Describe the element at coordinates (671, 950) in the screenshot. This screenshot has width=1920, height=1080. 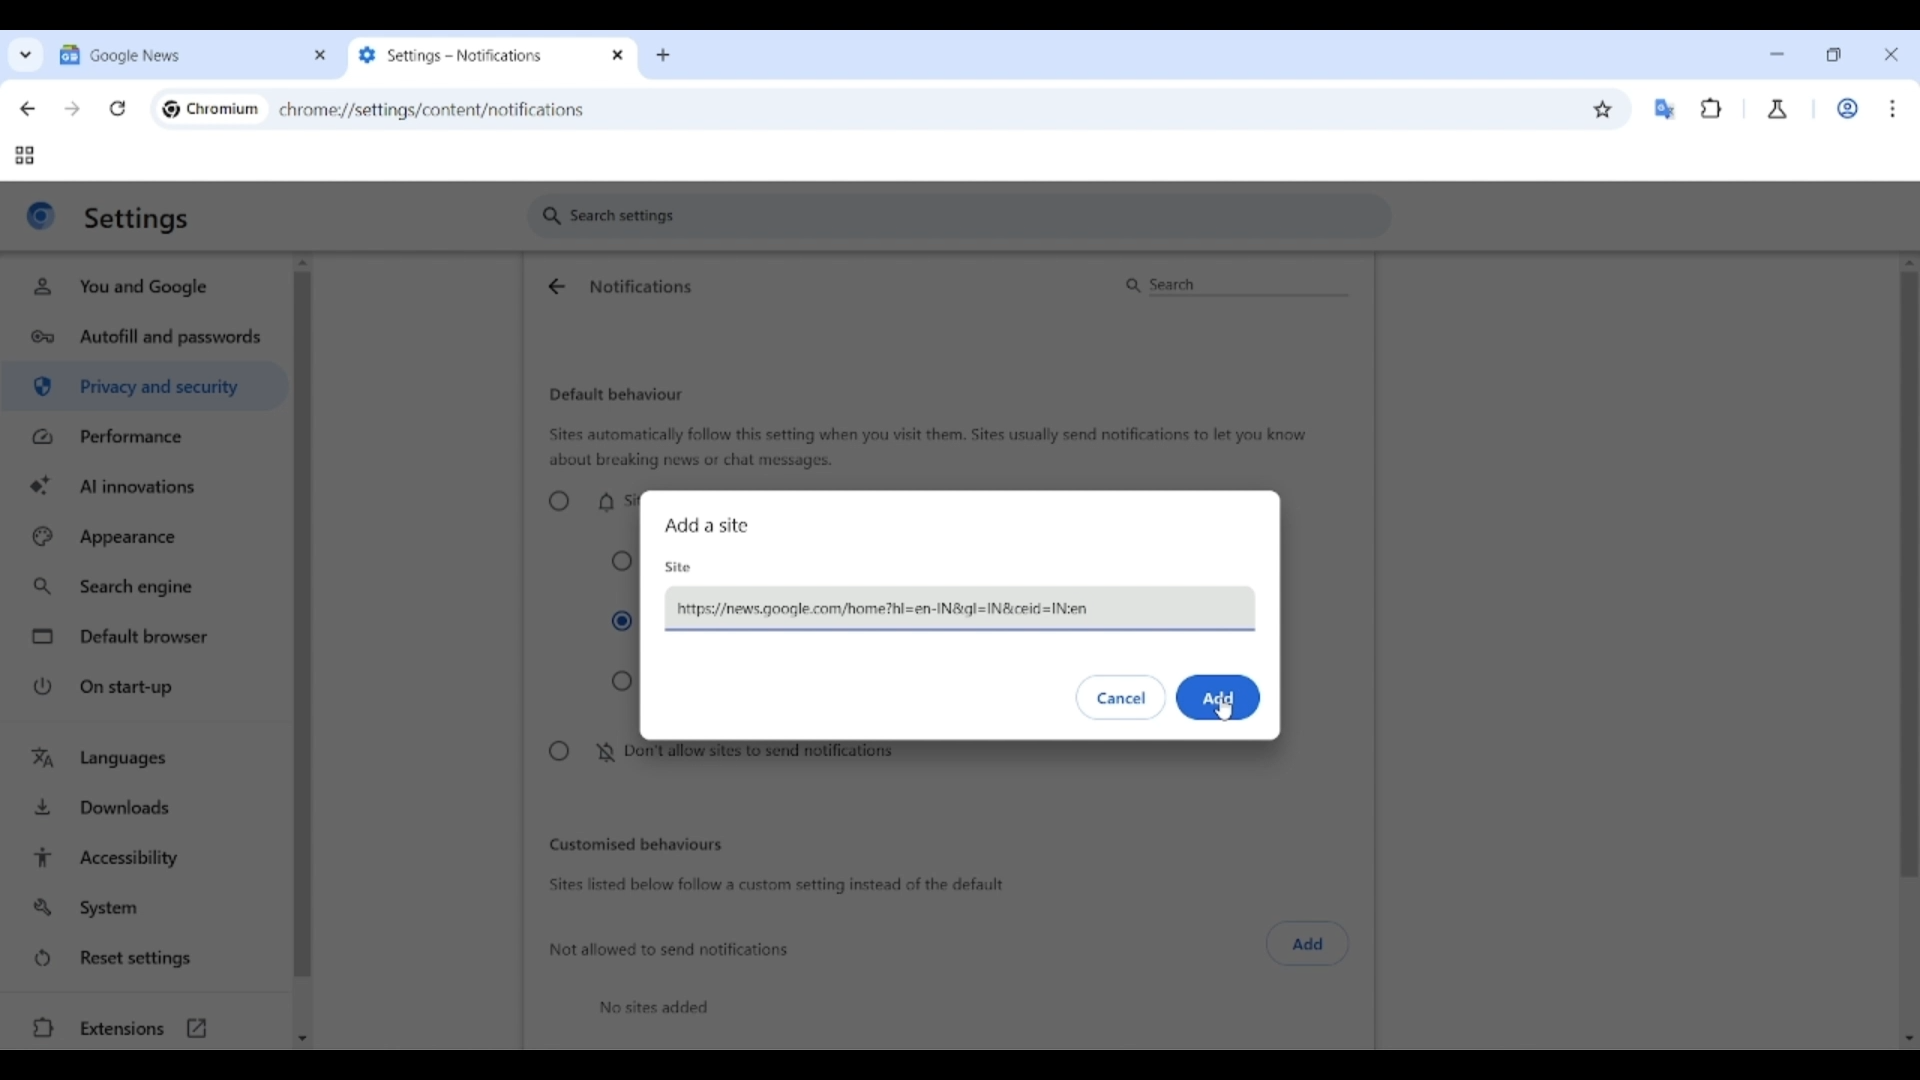
I see `Not allowed to send notifications` at that location.